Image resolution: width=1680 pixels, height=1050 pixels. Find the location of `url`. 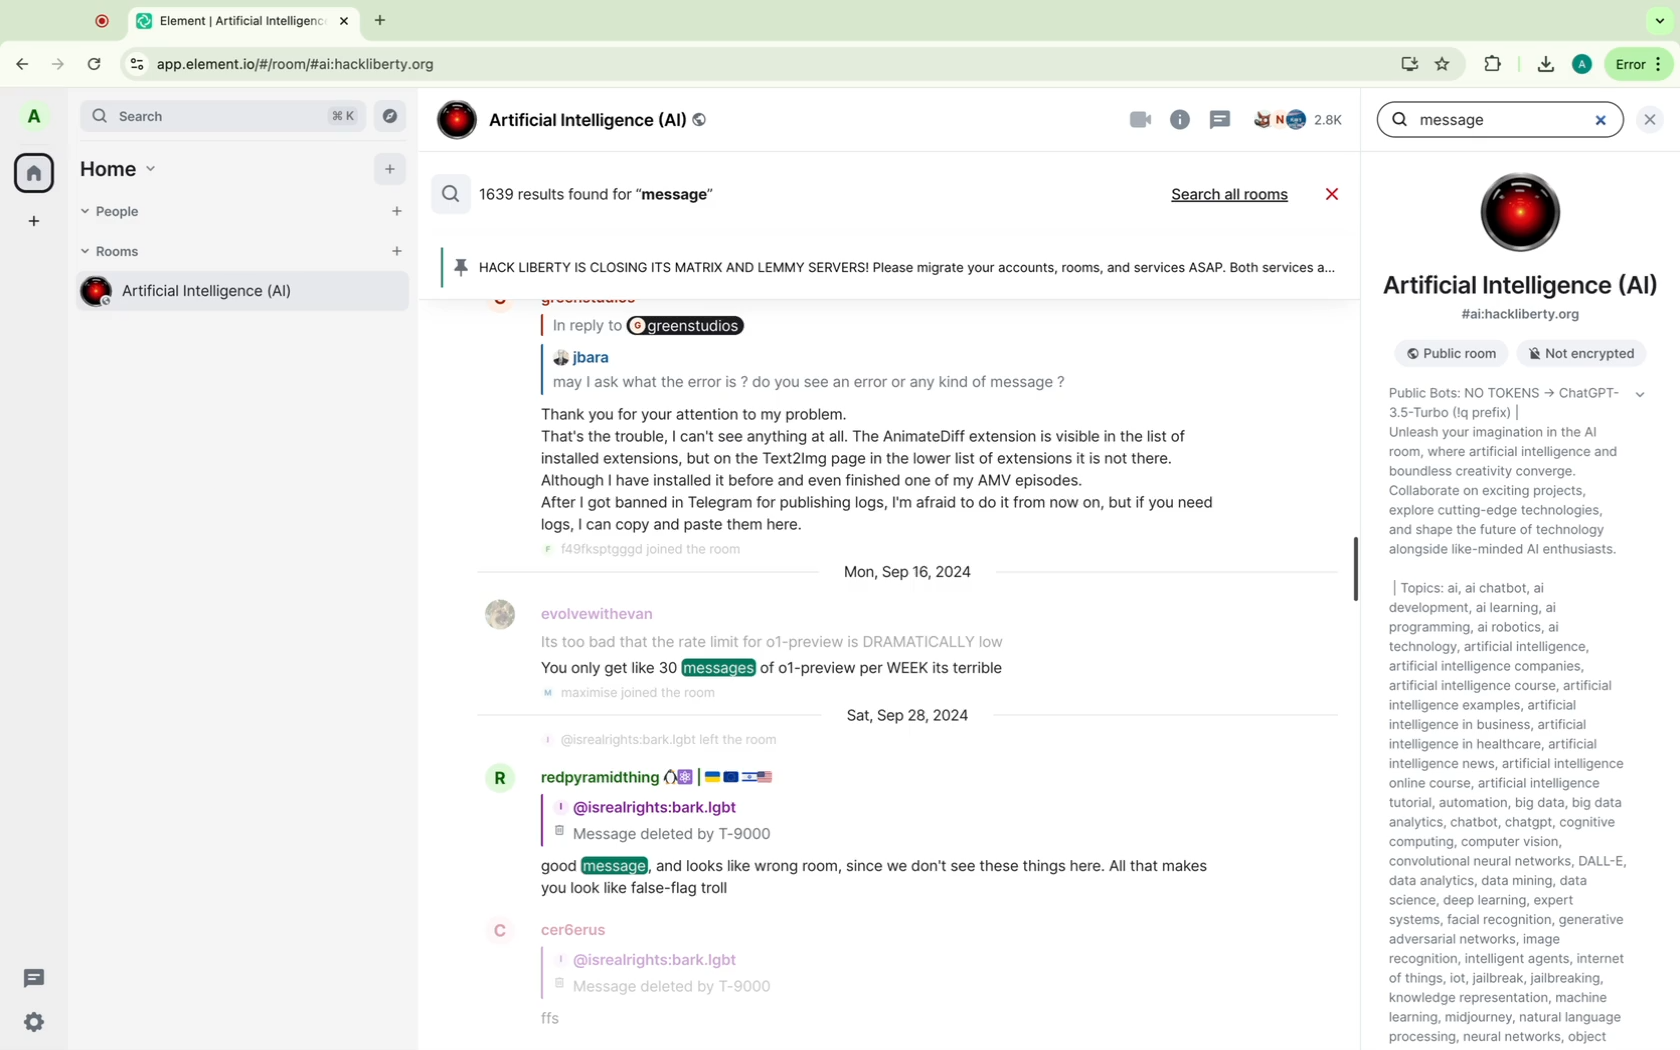

url is located at coordinates (1524, 316).